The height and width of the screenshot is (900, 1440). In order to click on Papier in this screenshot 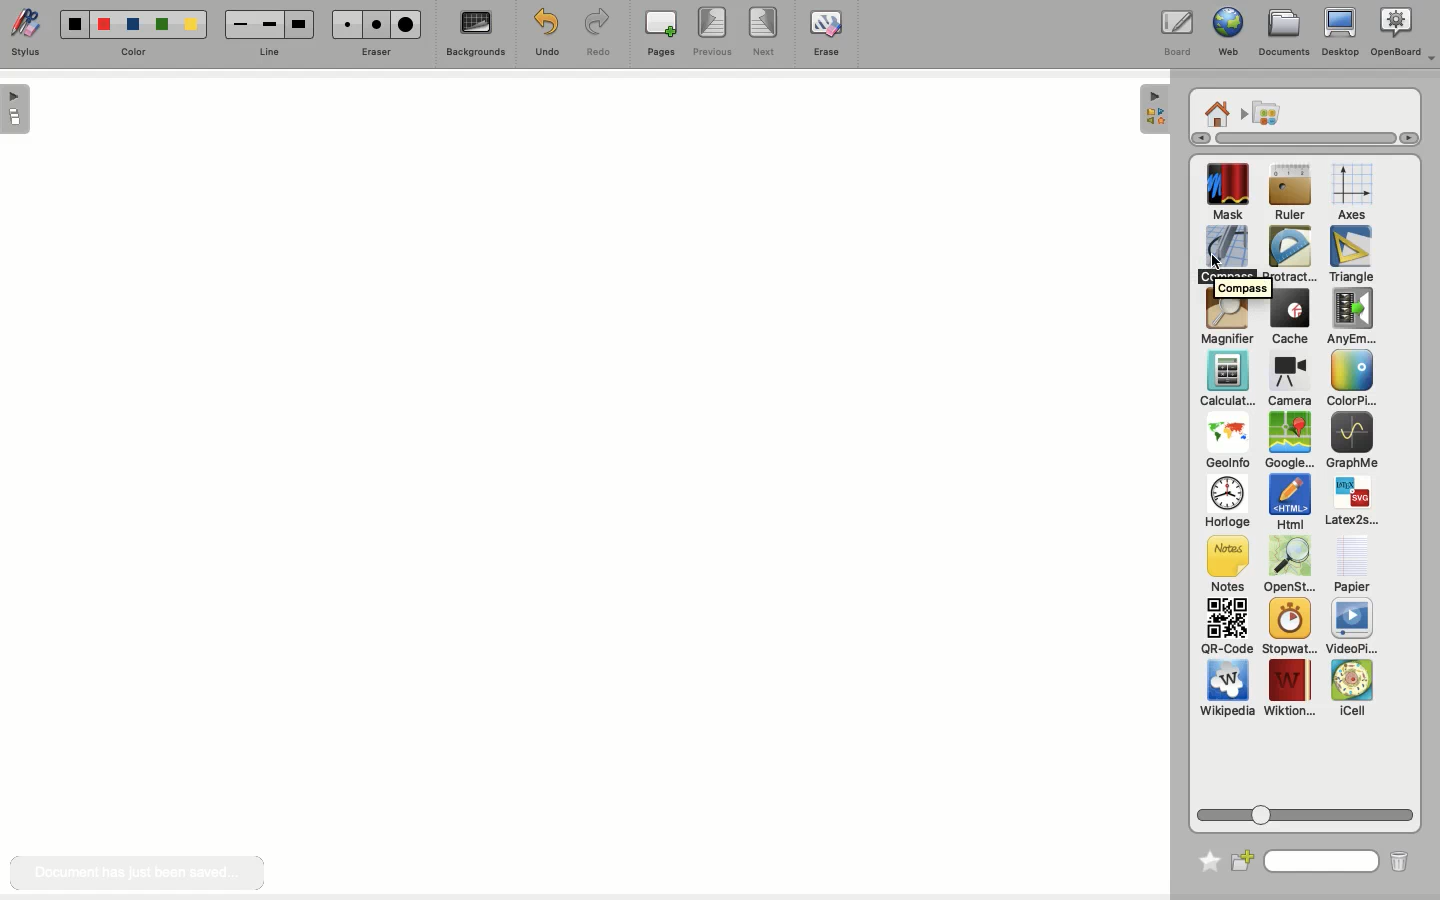, I will do `click(1351, 563)`.